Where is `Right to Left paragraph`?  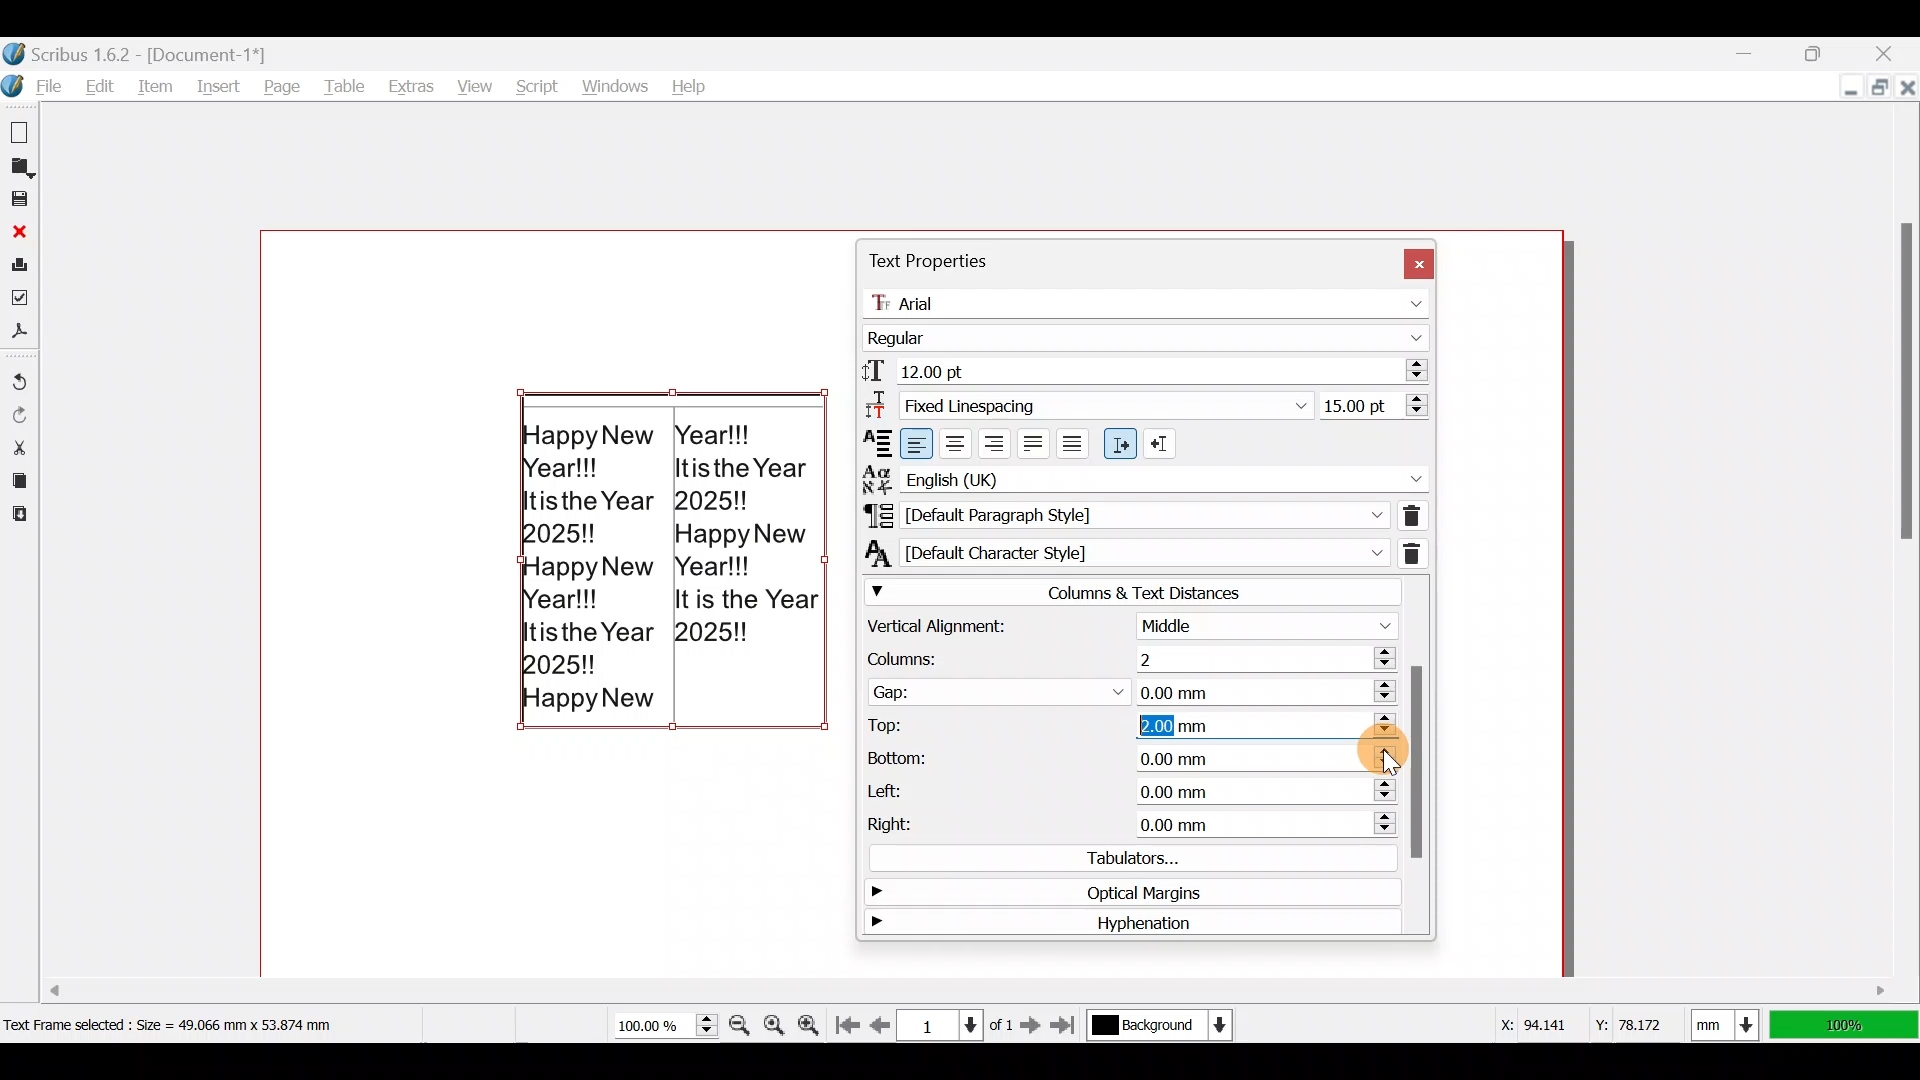
Right to Left paragraph is located at coordinates (1163, 439).